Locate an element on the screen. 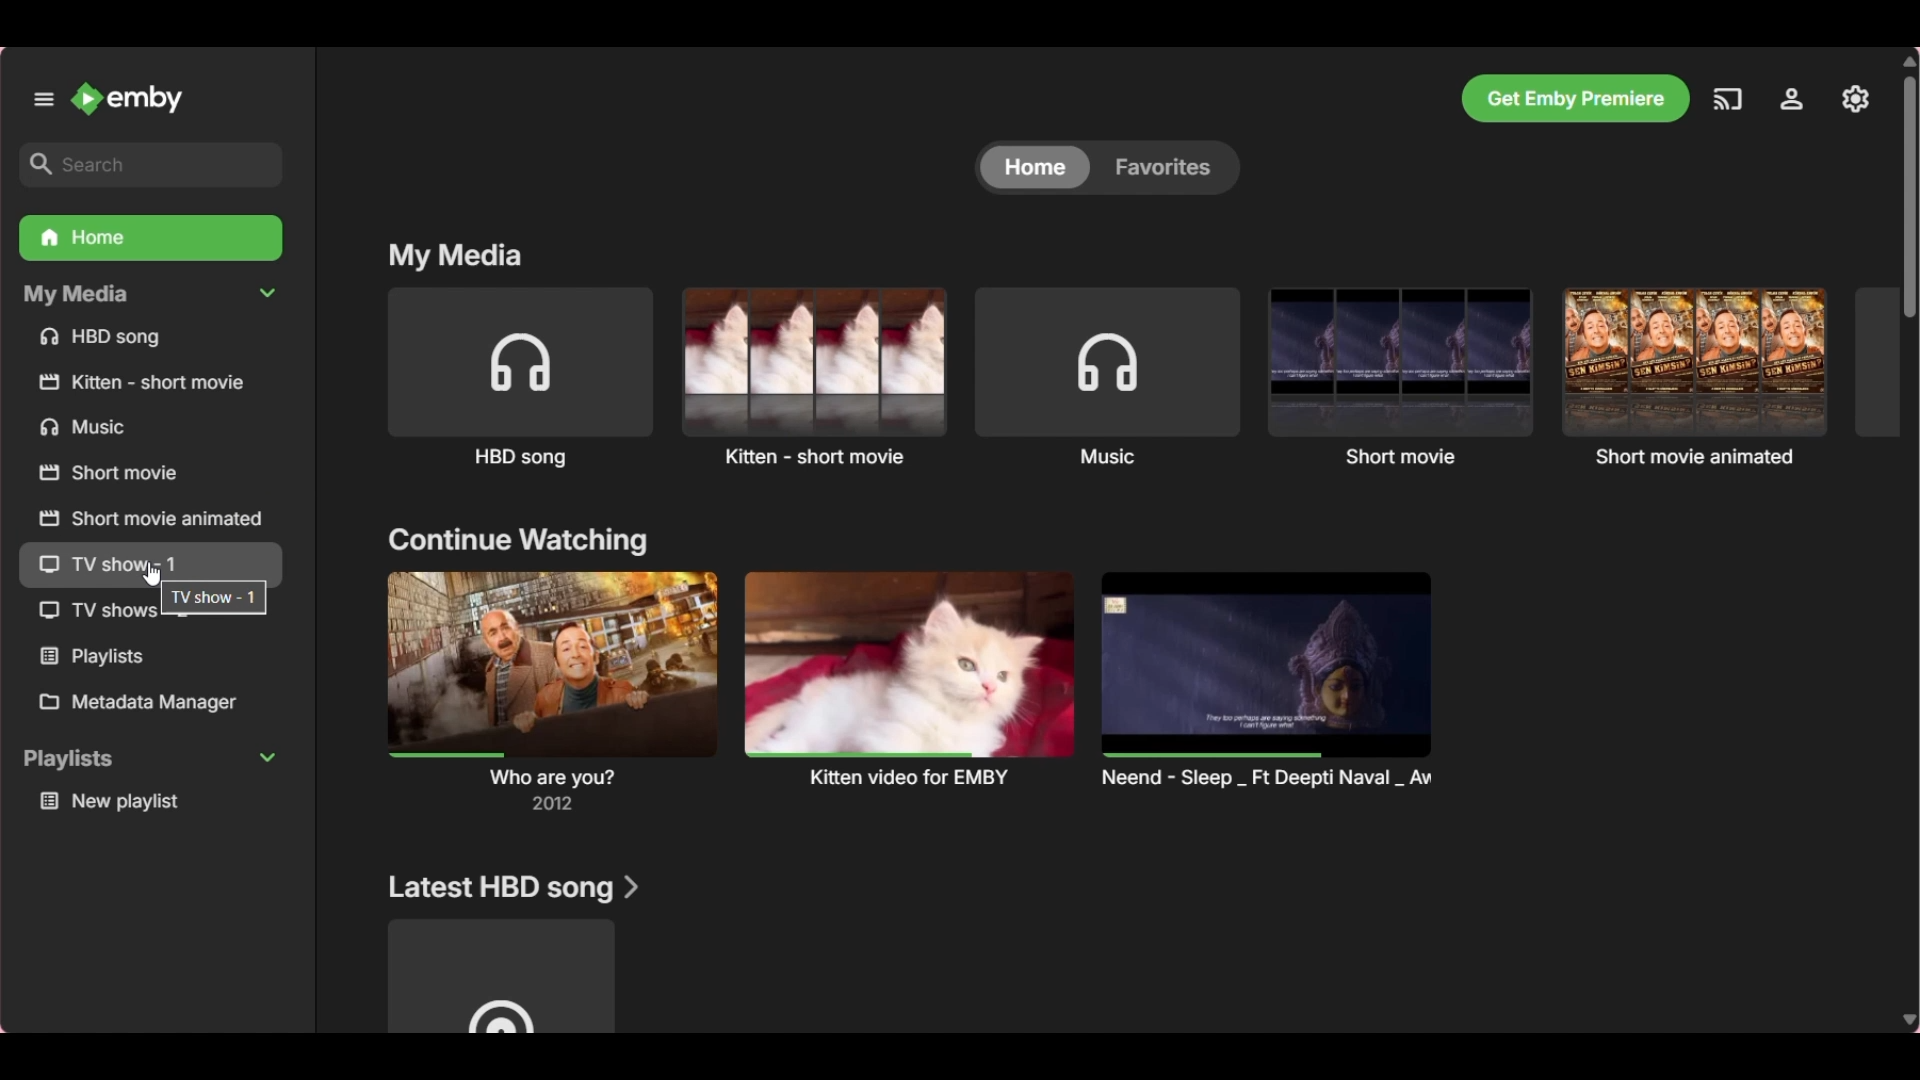  Song is located at coordinates (151, 337).